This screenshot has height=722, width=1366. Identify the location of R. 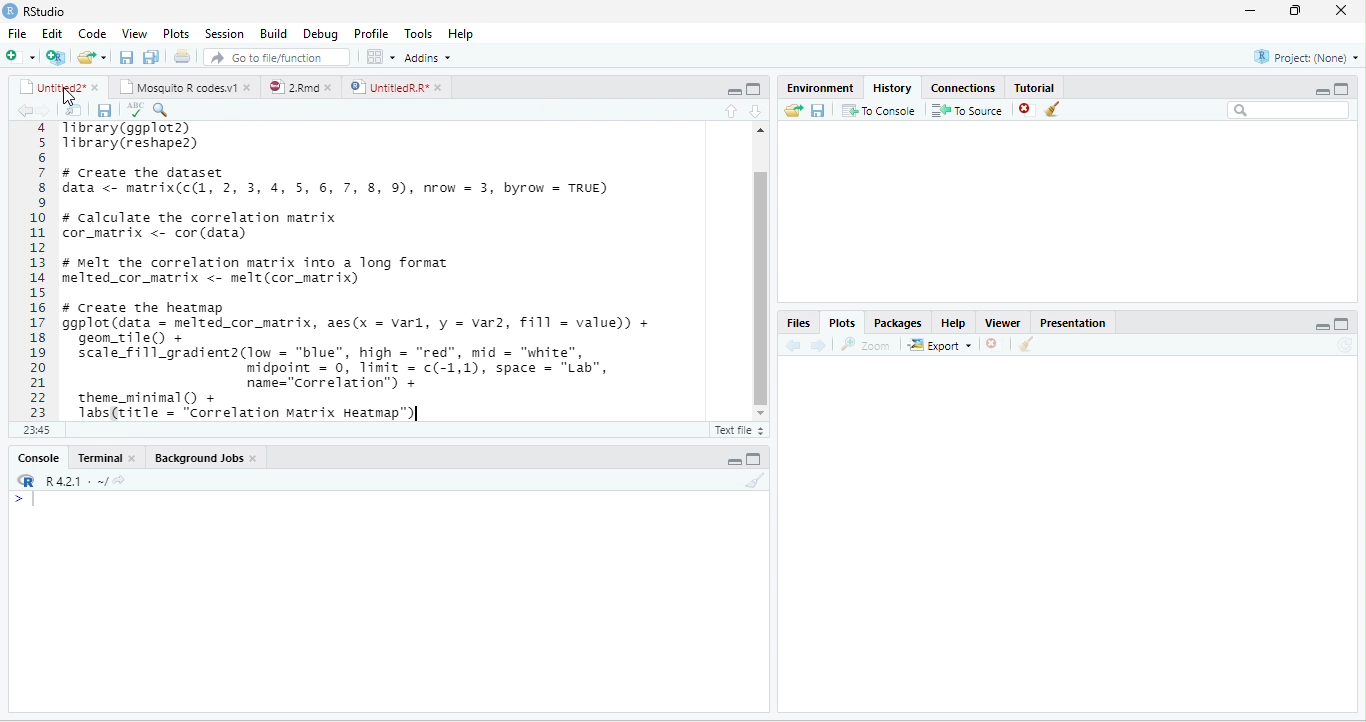
(72, 481).